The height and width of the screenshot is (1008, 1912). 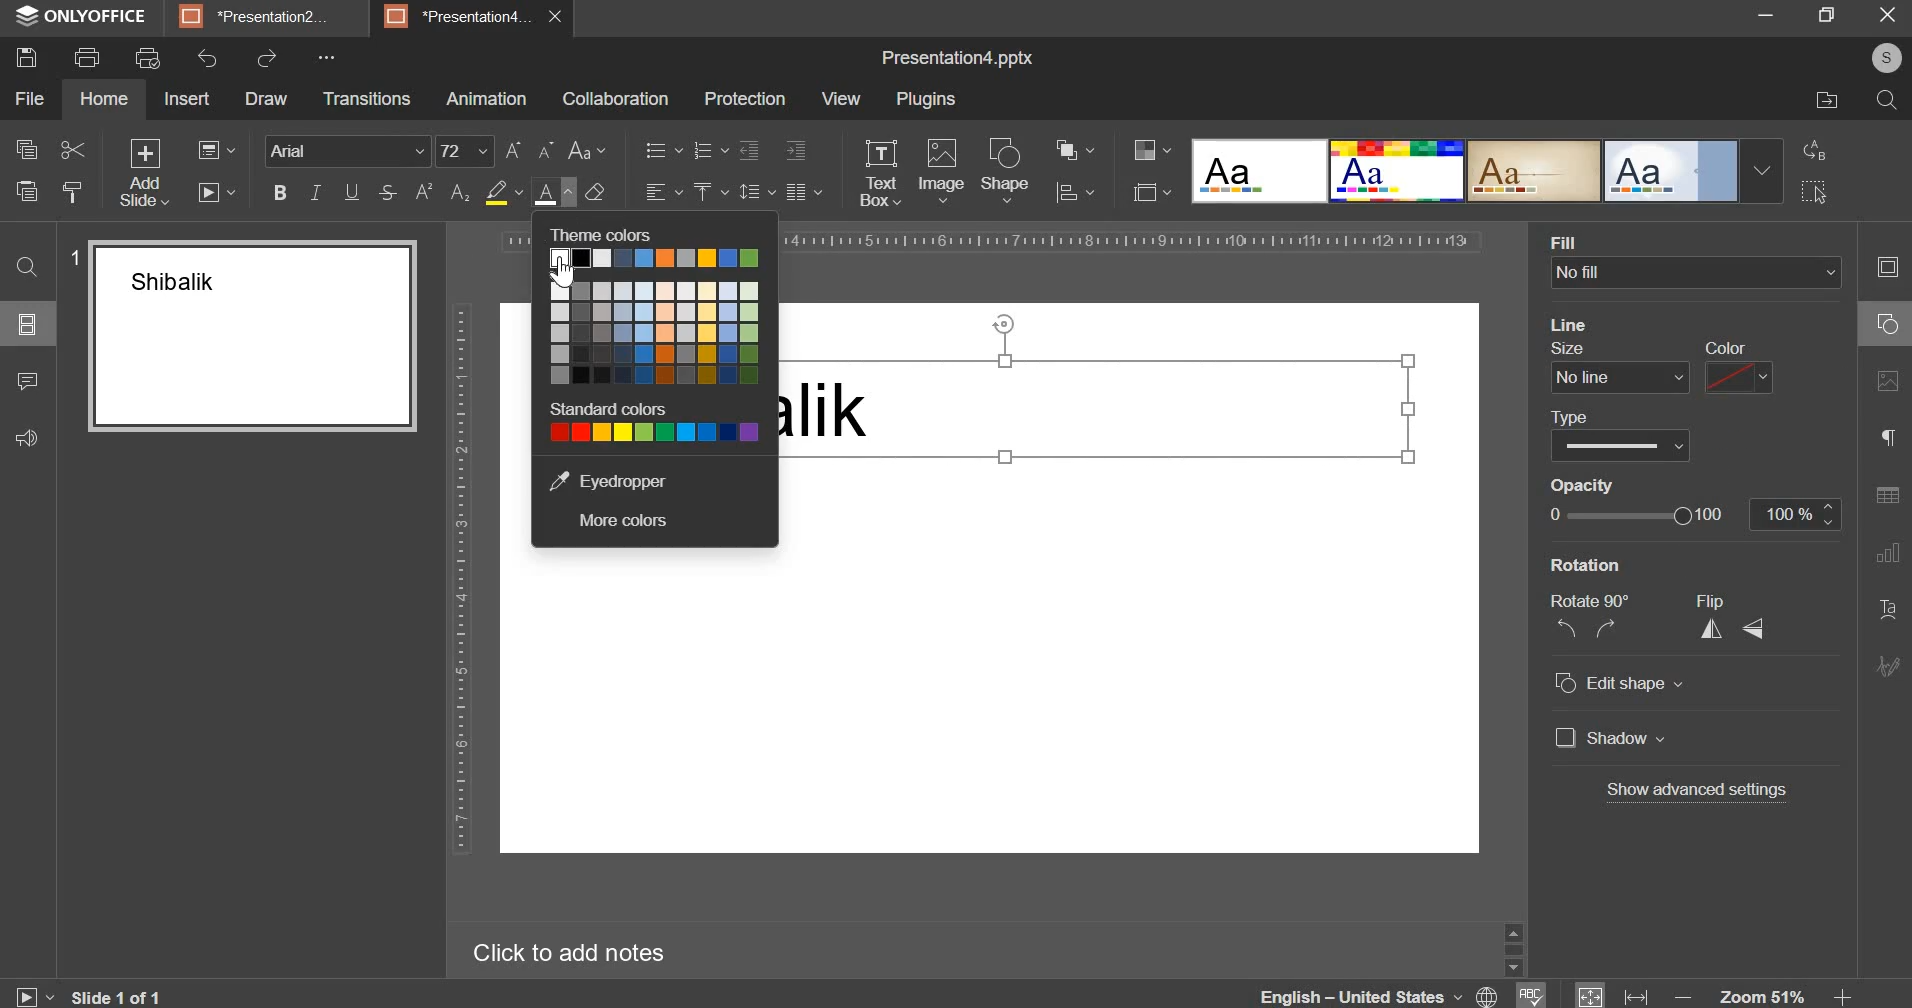 What do you see at coordinates (348, 150) in the screenshot?
I see `font` at bounding box center [348, 150].